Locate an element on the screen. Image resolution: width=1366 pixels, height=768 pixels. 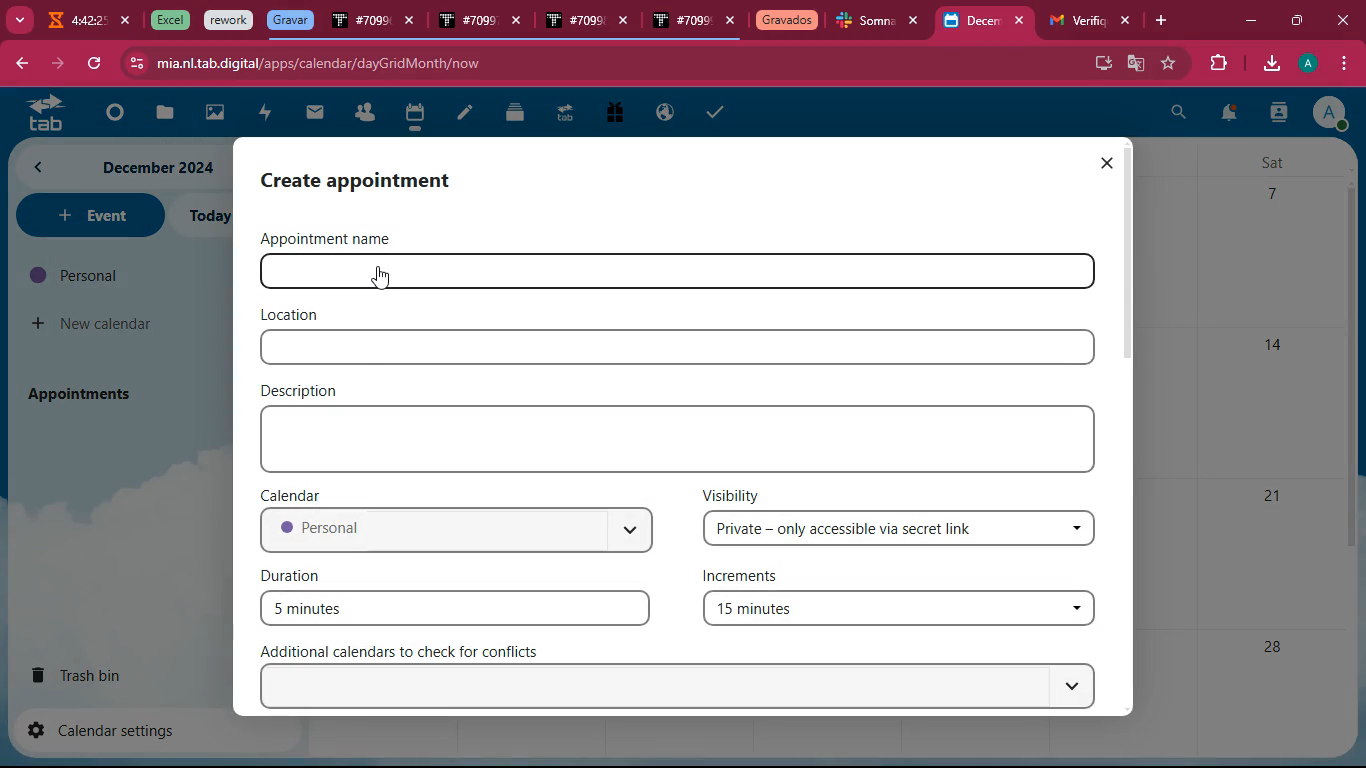
charge is located at coordinates (264, 114).